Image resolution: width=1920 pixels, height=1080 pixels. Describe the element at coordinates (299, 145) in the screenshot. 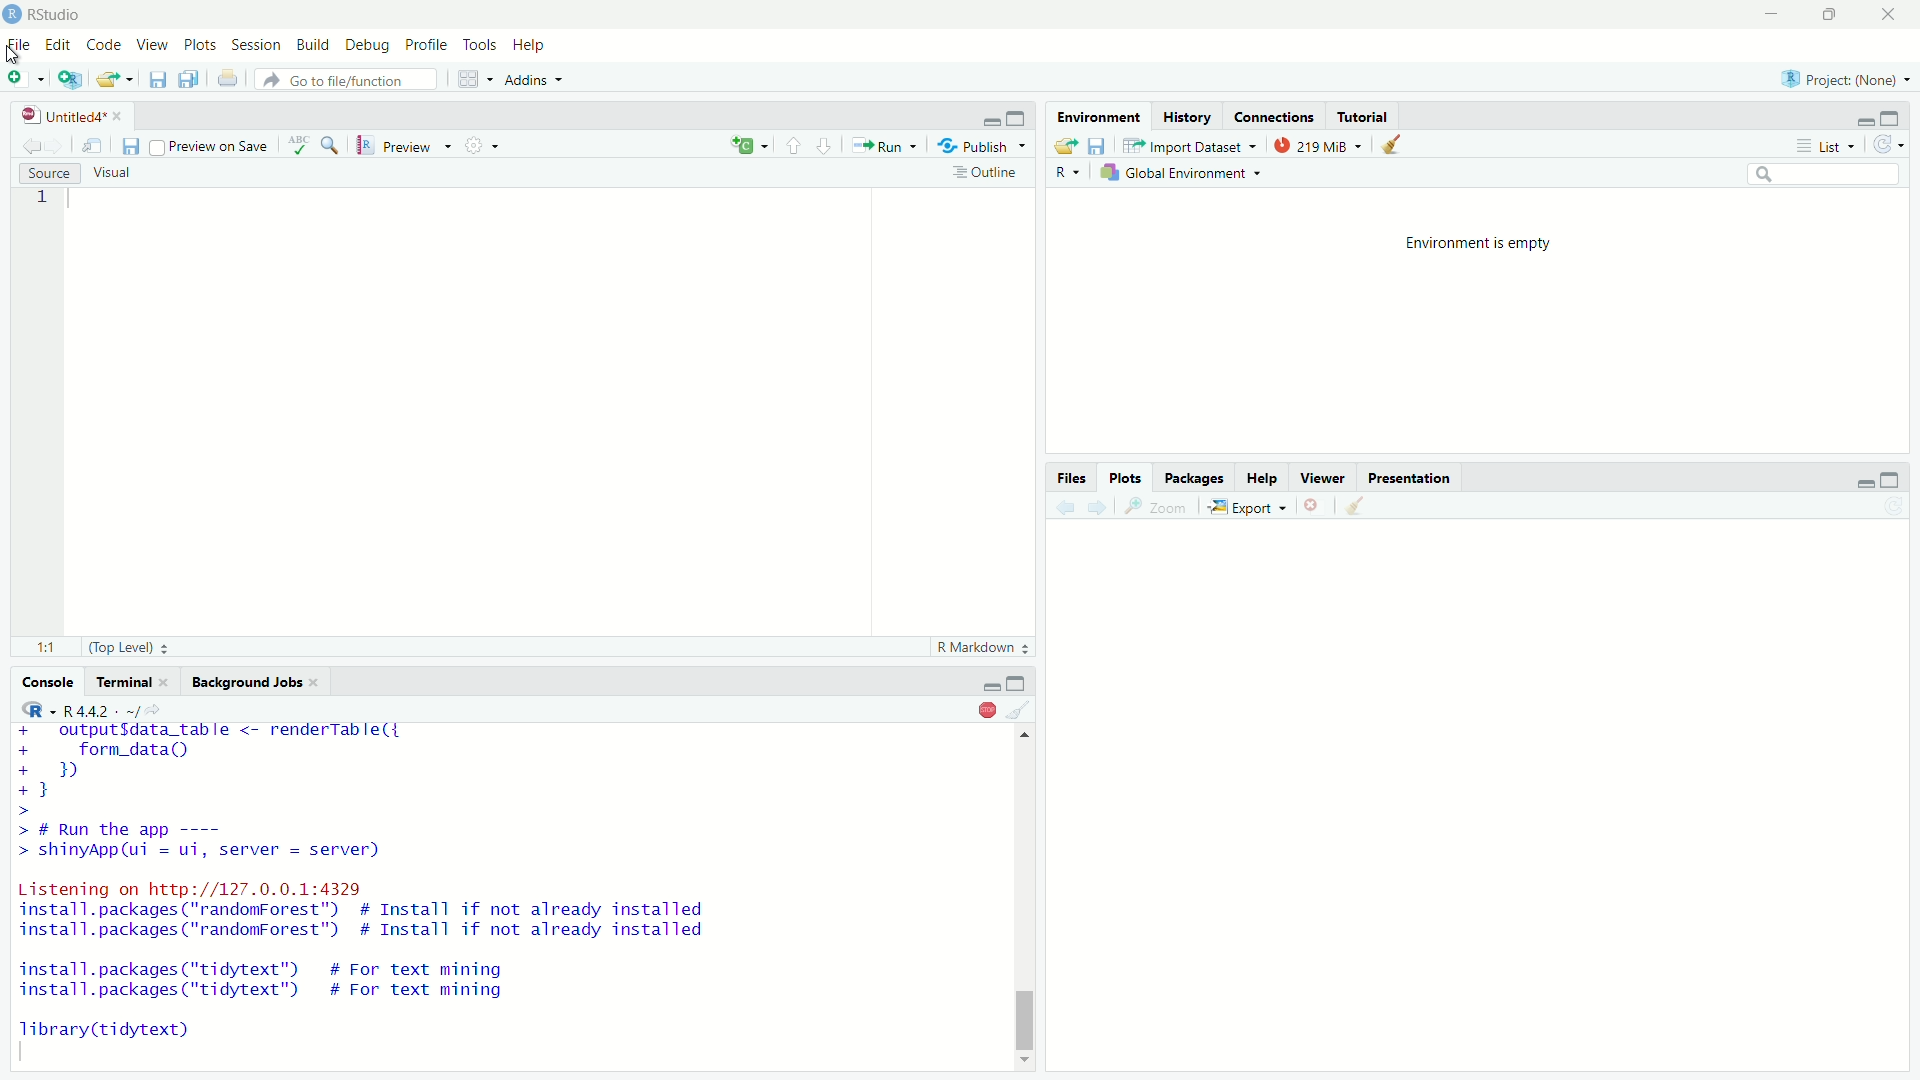

I see `spelling` at that location.